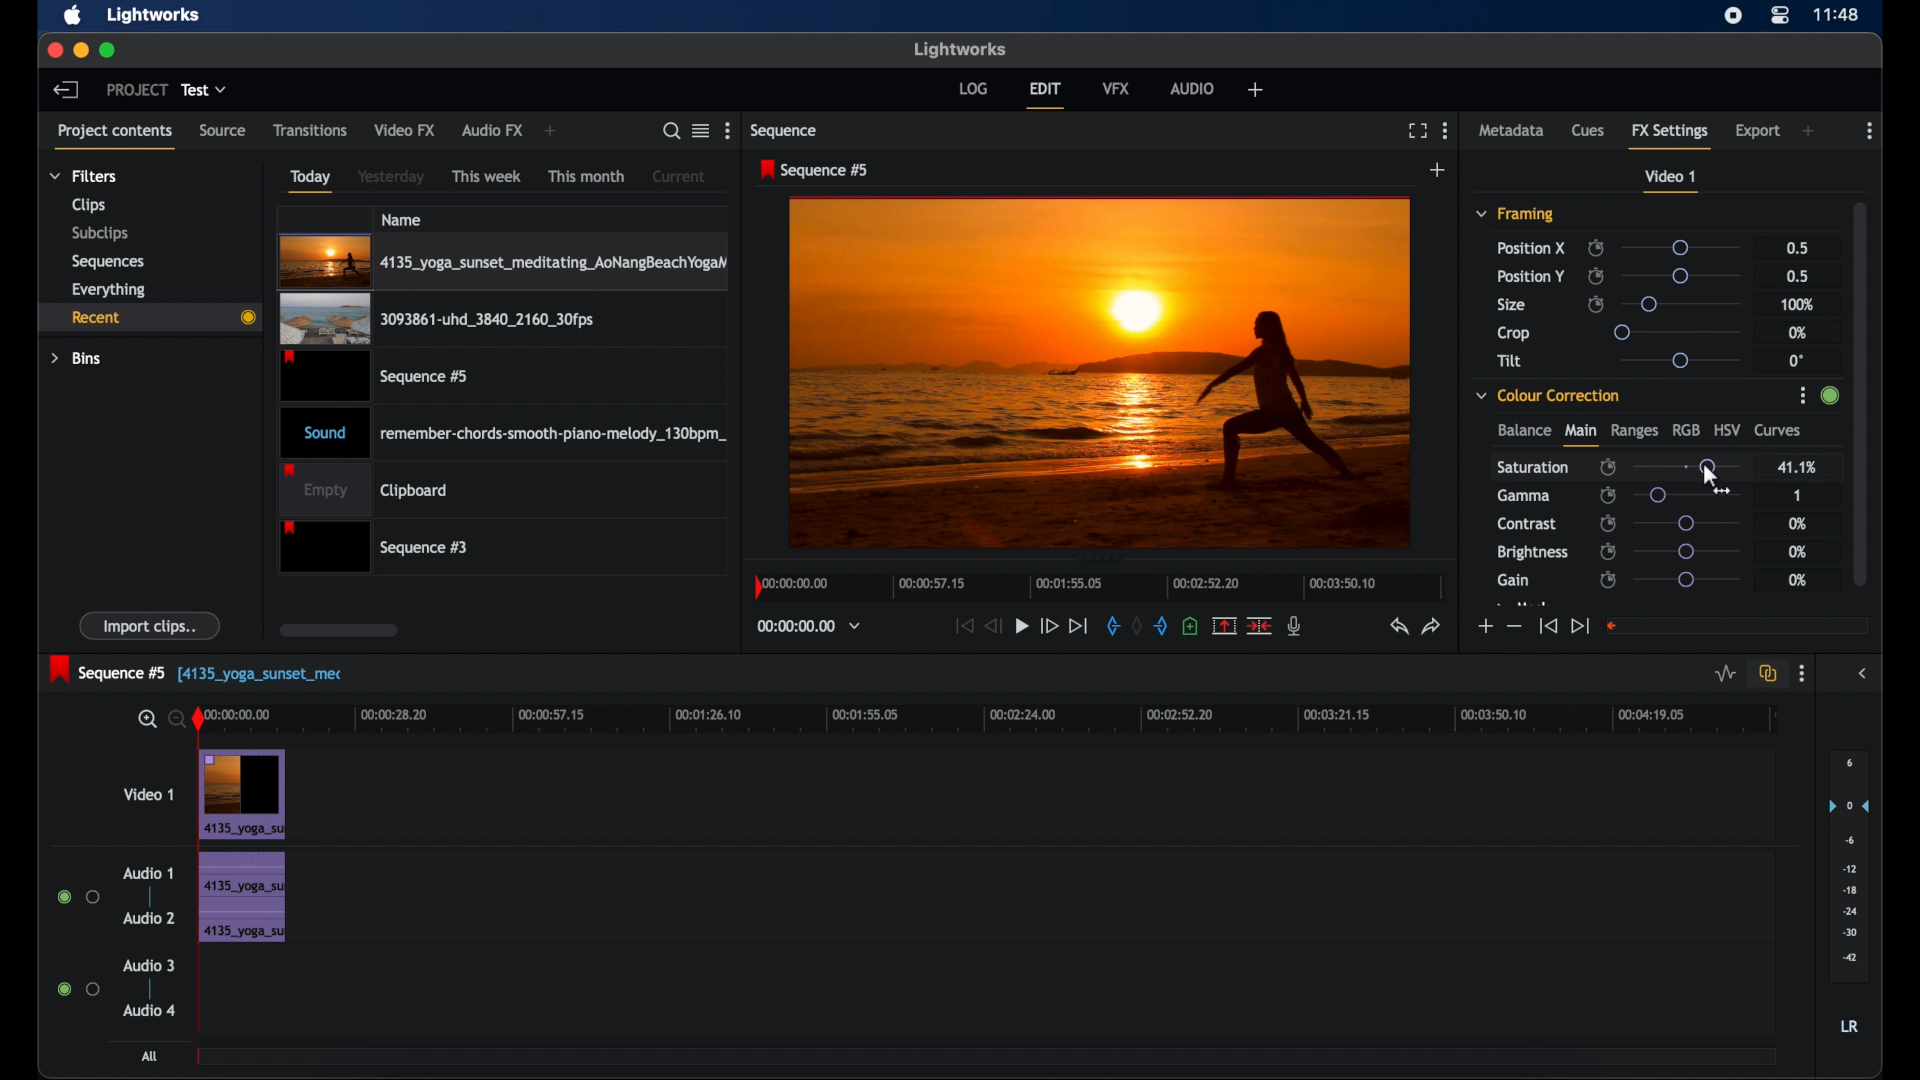 This screenshot has width=1920, height=1080. Describe the element at coordinates (1795, 246) in the screenshot. I see `0.5` at that location.